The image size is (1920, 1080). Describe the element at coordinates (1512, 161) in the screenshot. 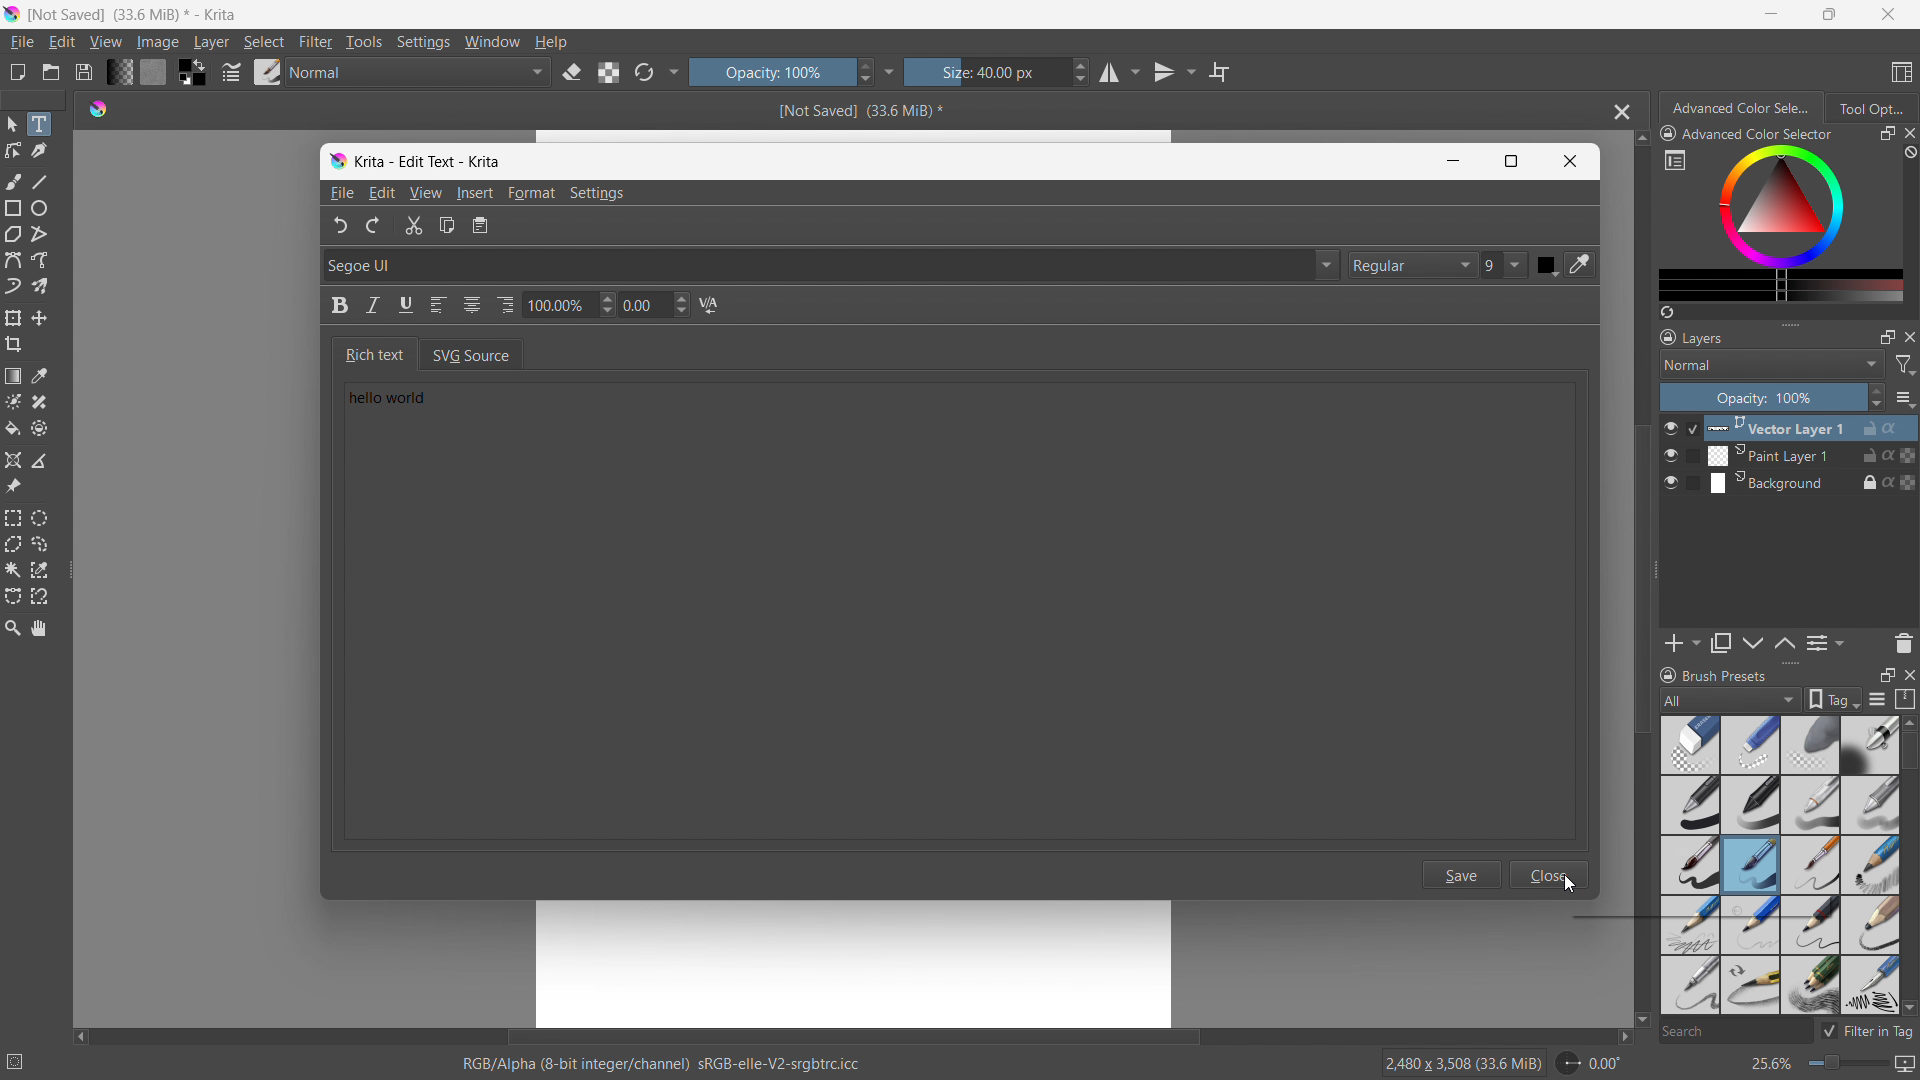

I see `Maximize` at that location.